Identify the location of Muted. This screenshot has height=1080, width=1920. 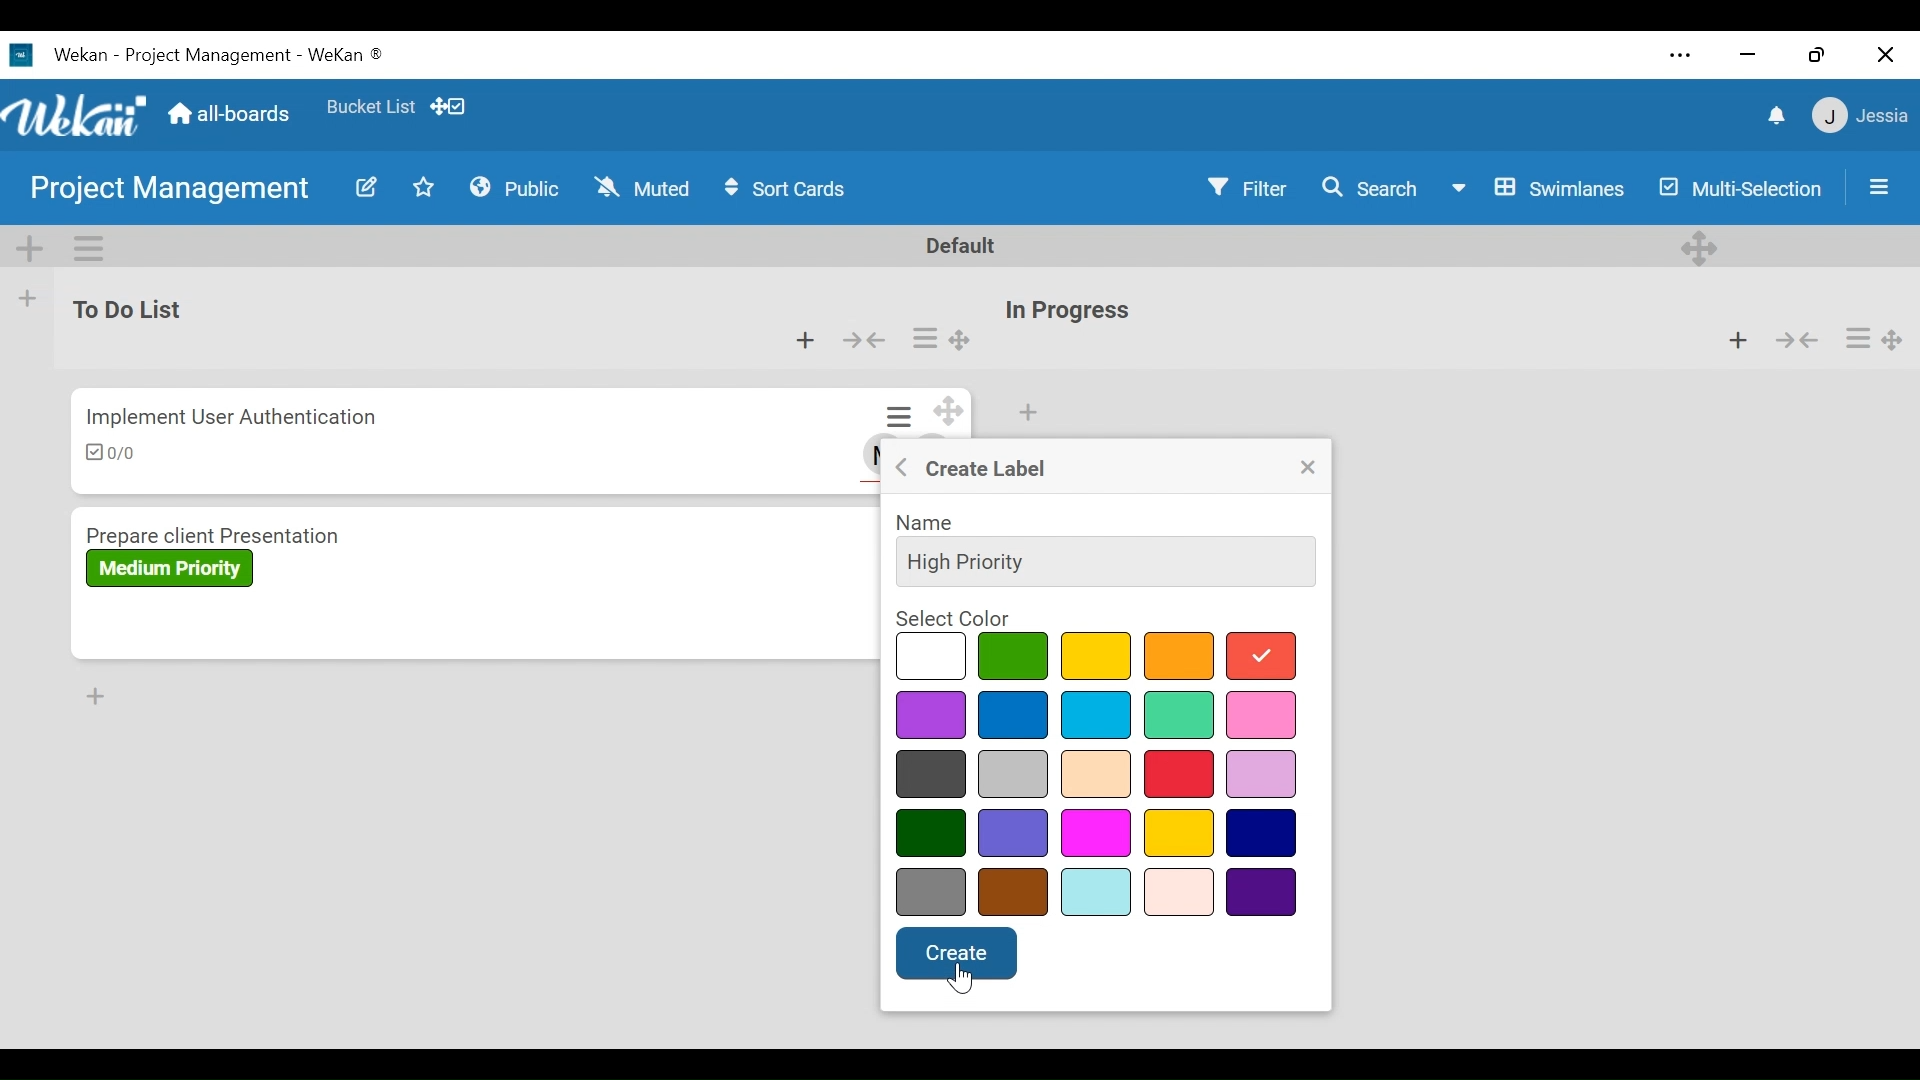
(641, 187).